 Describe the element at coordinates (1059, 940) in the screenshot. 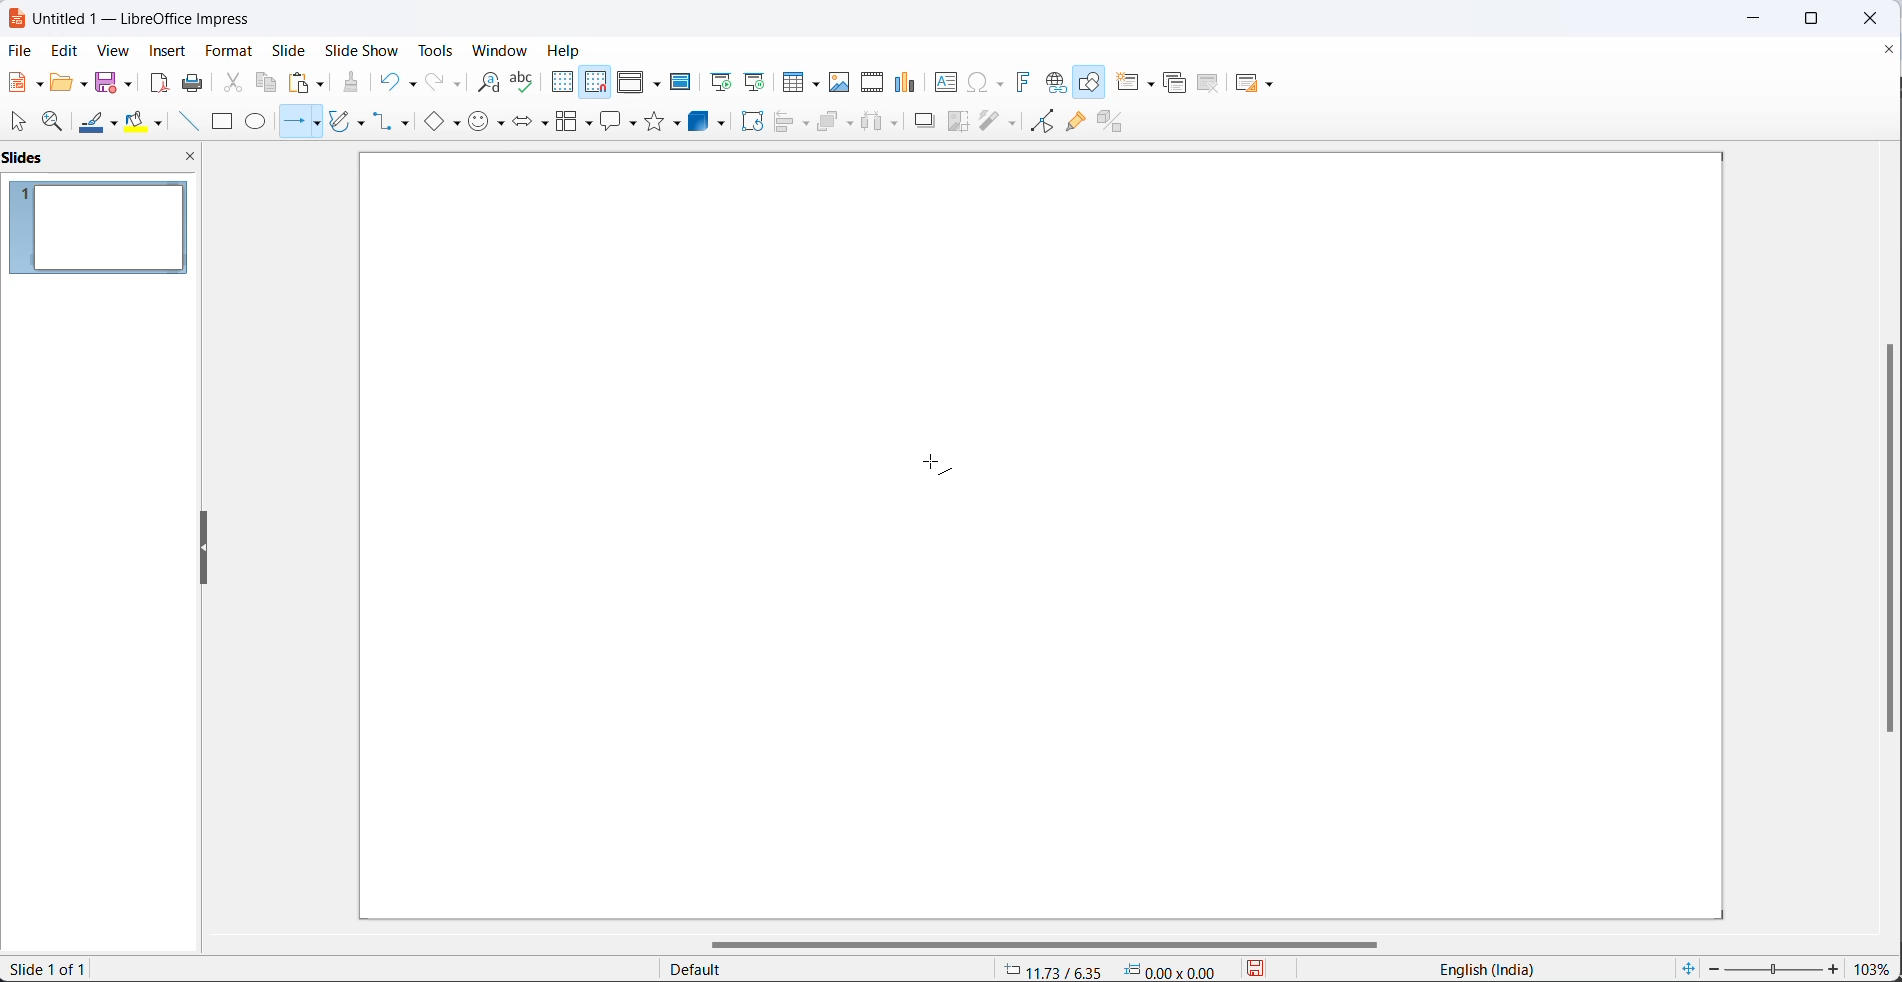

I see `scroll bar` at that location.